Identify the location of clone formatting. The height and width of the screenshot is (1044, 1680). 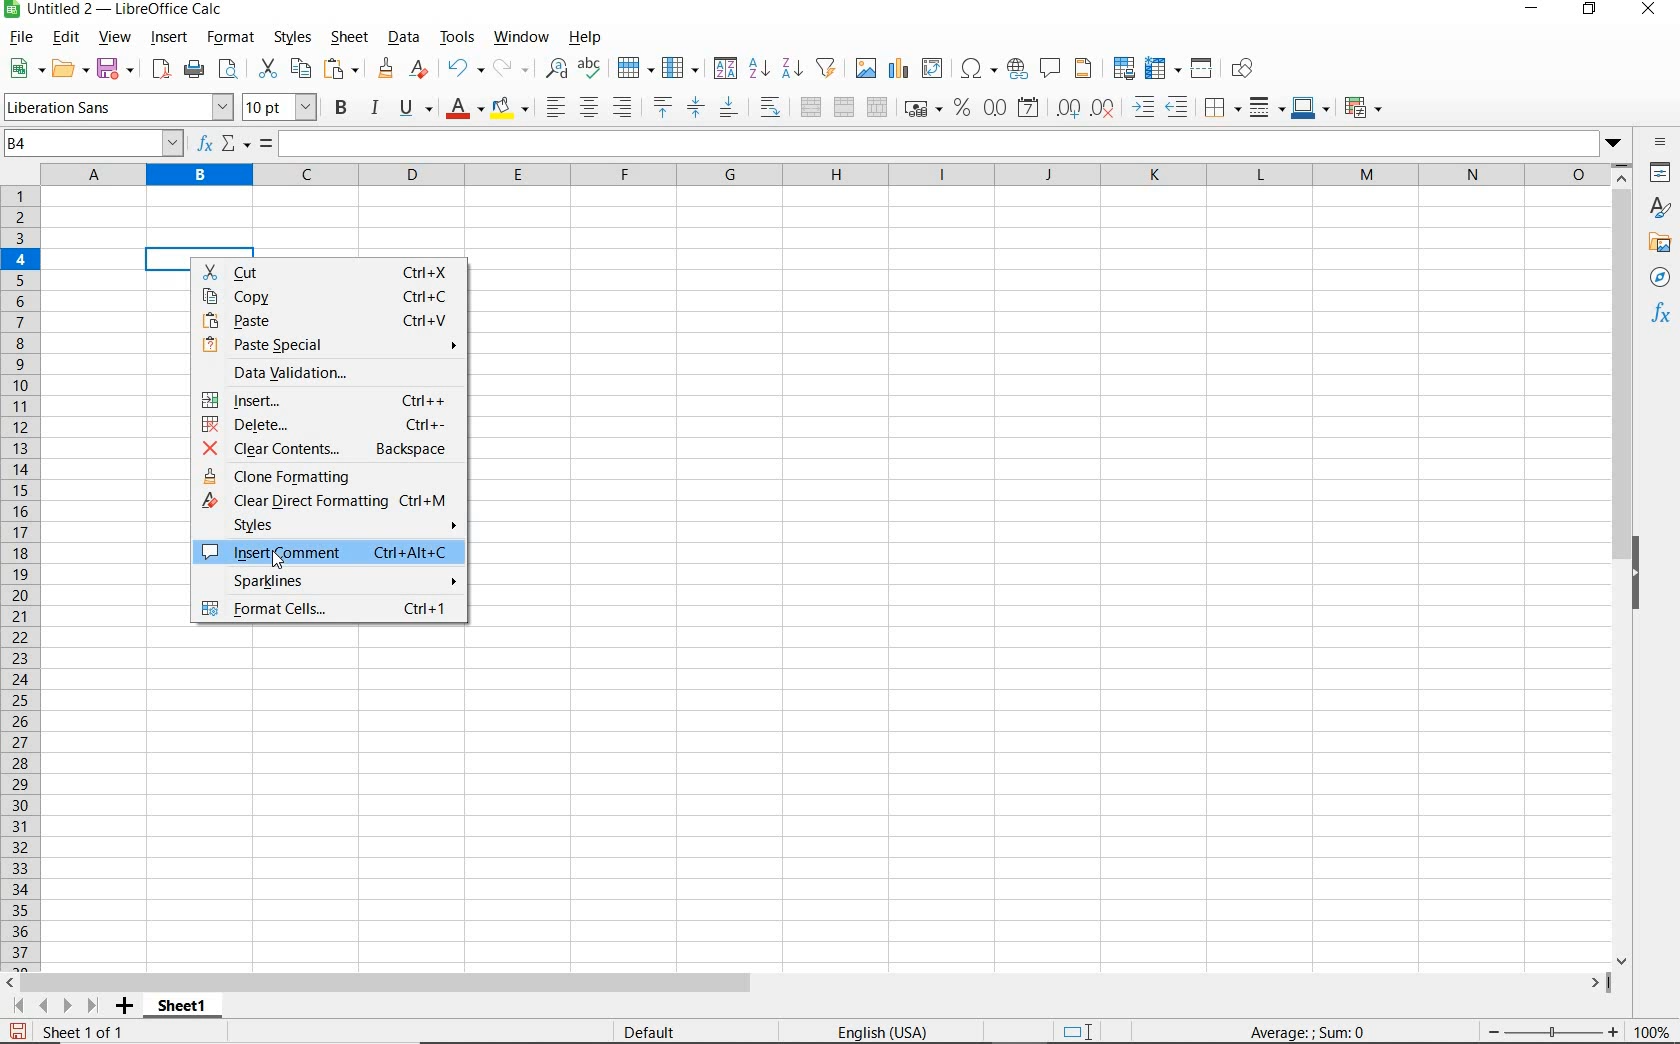
(324, 476).